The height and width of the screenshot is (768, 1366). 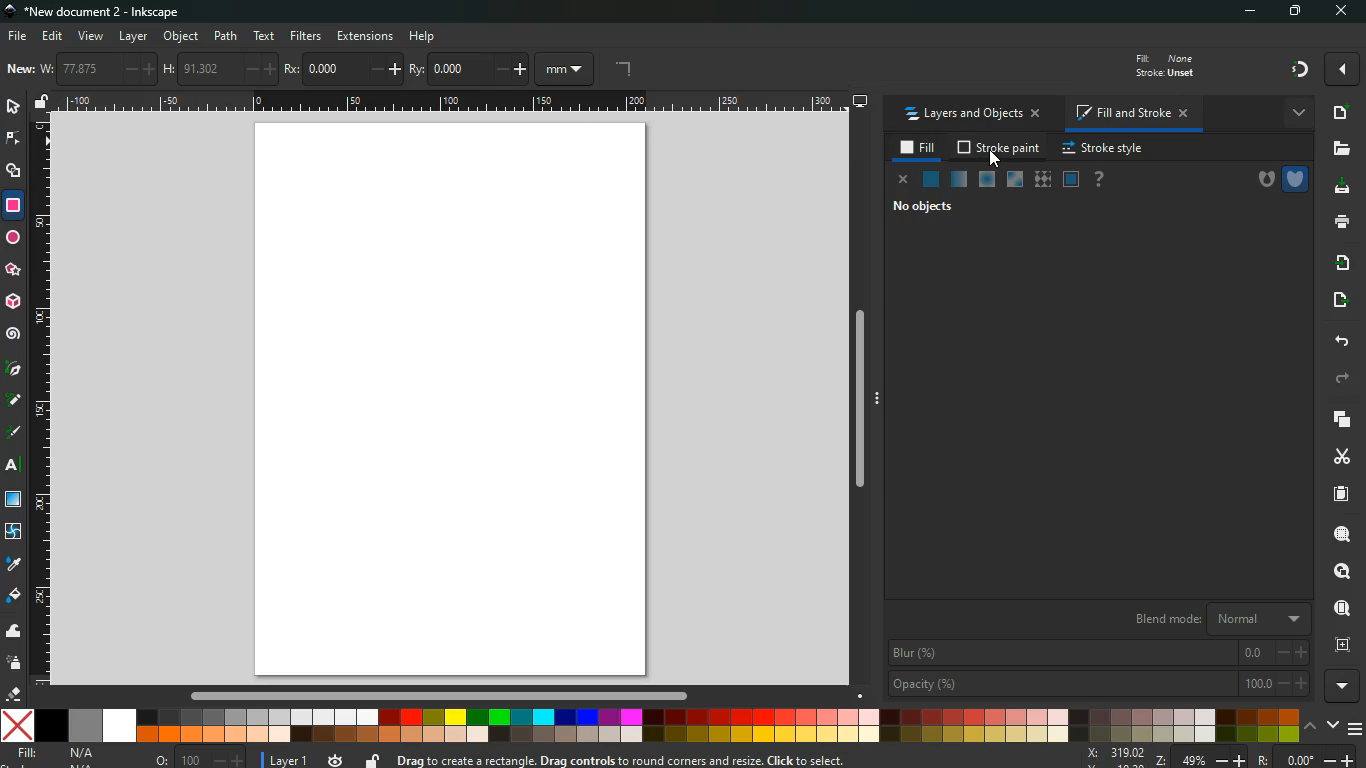 What do you see at coordinates (111, 11) in the screenshot?
I see `inkscape` at bounding box center [111, 11].